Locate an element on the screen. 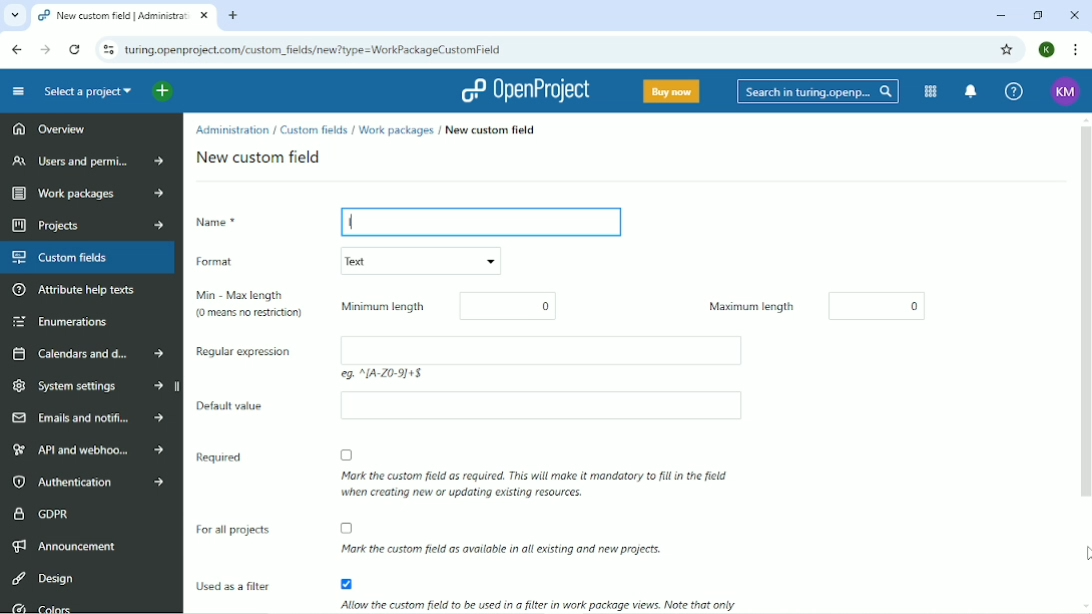 This screenshot has height=614, width=1092. Custom fields is located at coordinates (89, 258).